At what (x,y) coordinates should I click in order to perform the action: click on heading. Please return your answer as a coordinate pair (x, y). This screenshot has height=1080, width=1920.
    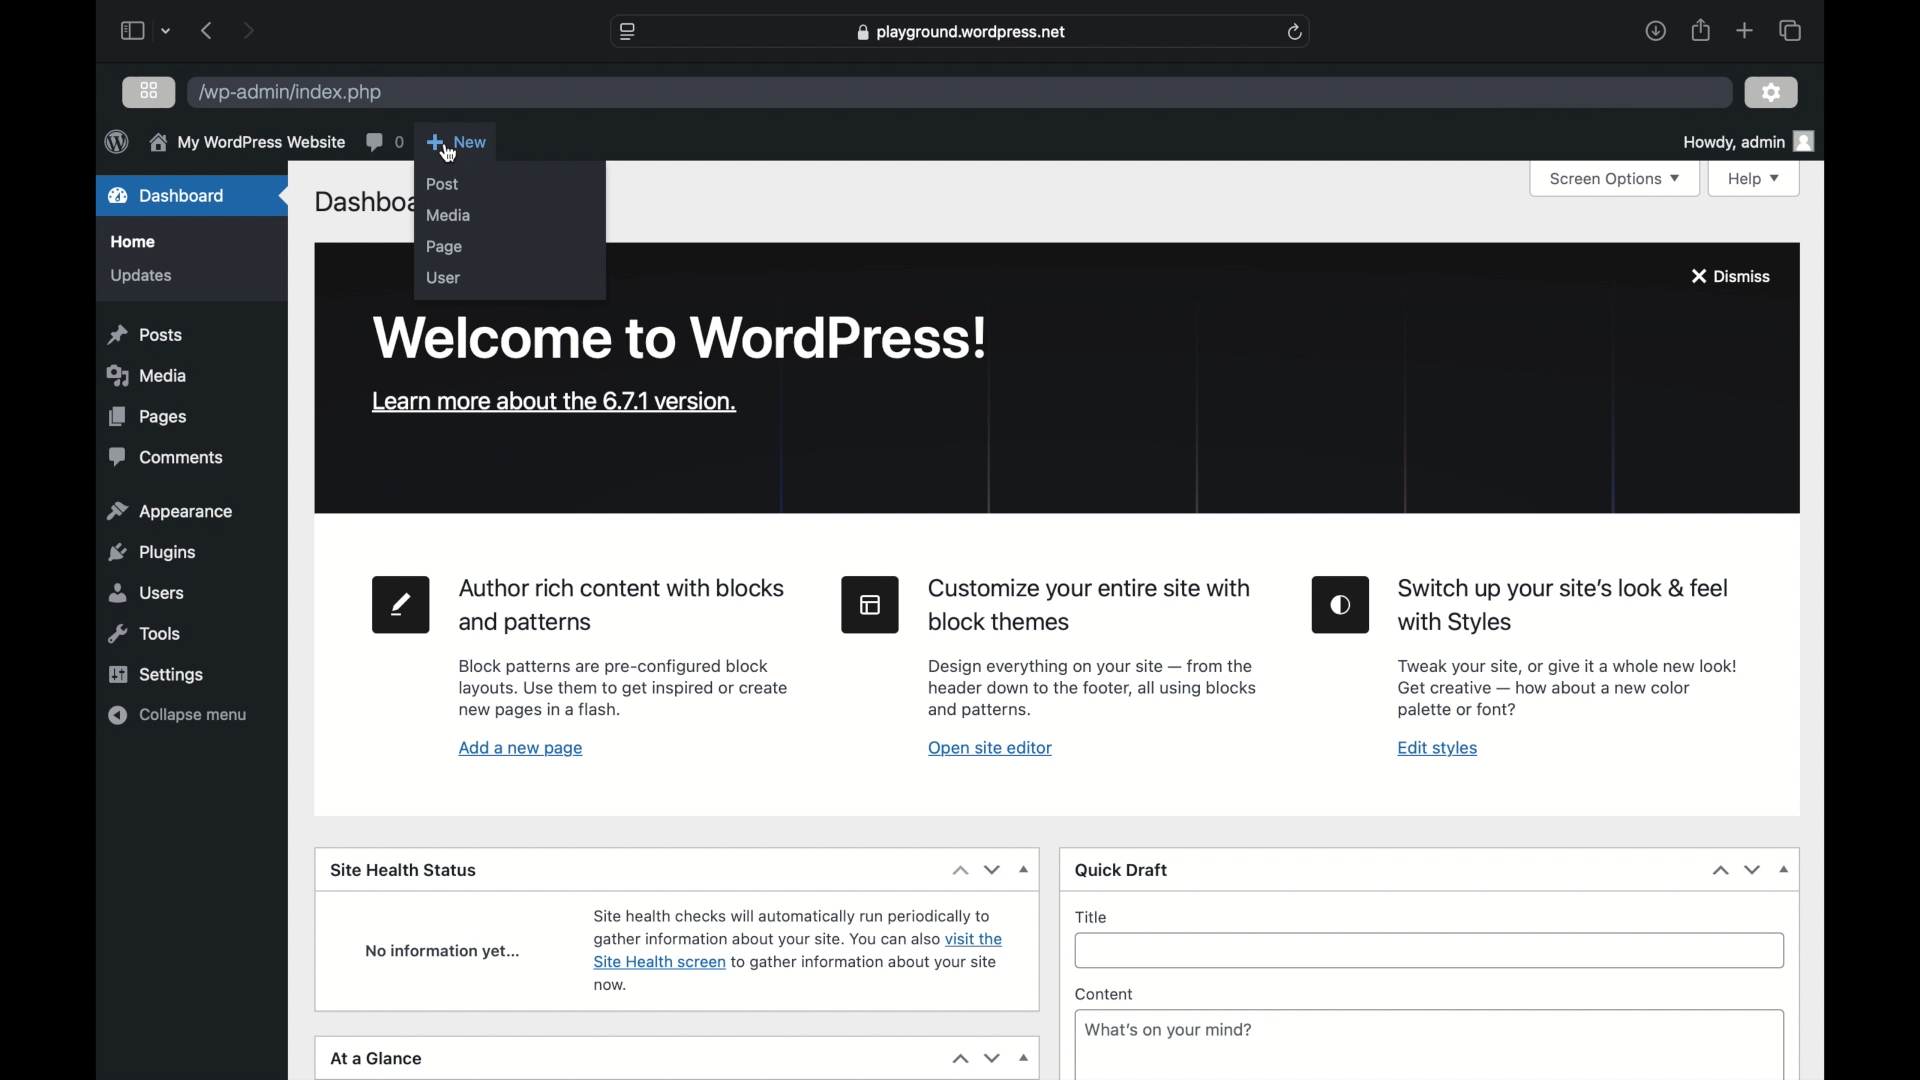
    Looking at the image, I should click on (1566, 607).